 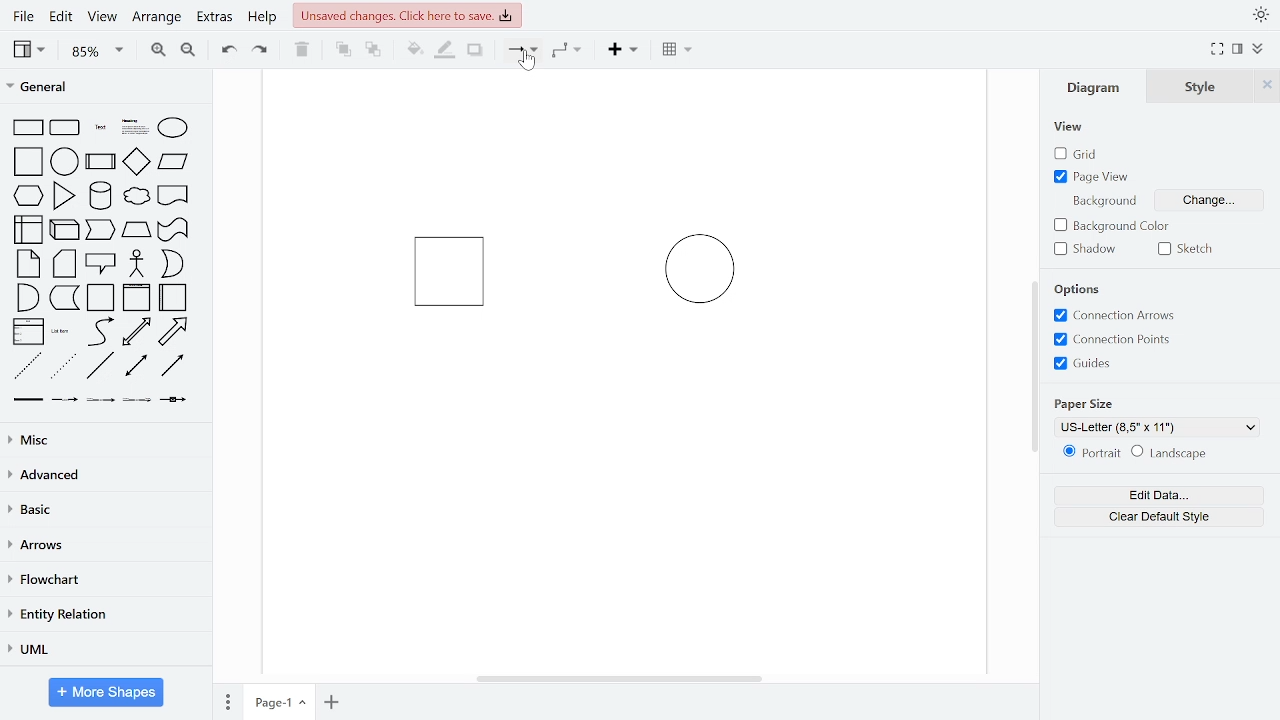 I want to click on curve, so click(x=101, y=331).